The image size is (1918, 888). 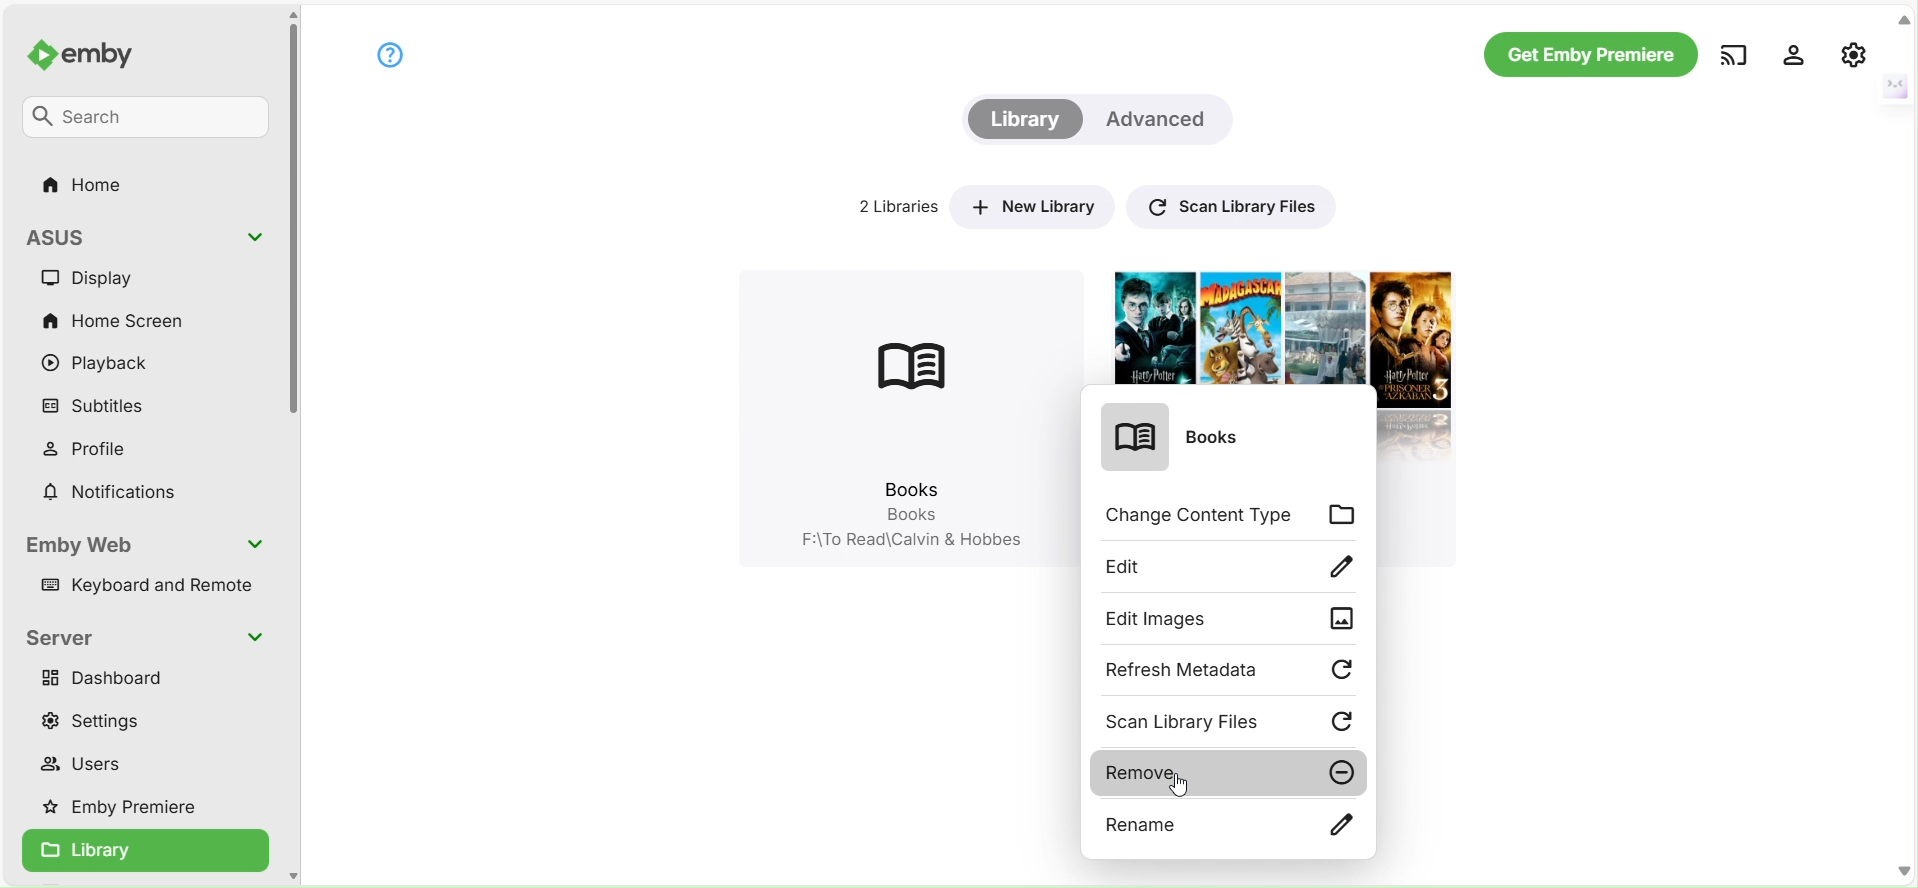 What do you see at coordinates (1733, 54) in the screenshot?
I see `Play on another device` at bounding box center [1733, 54].